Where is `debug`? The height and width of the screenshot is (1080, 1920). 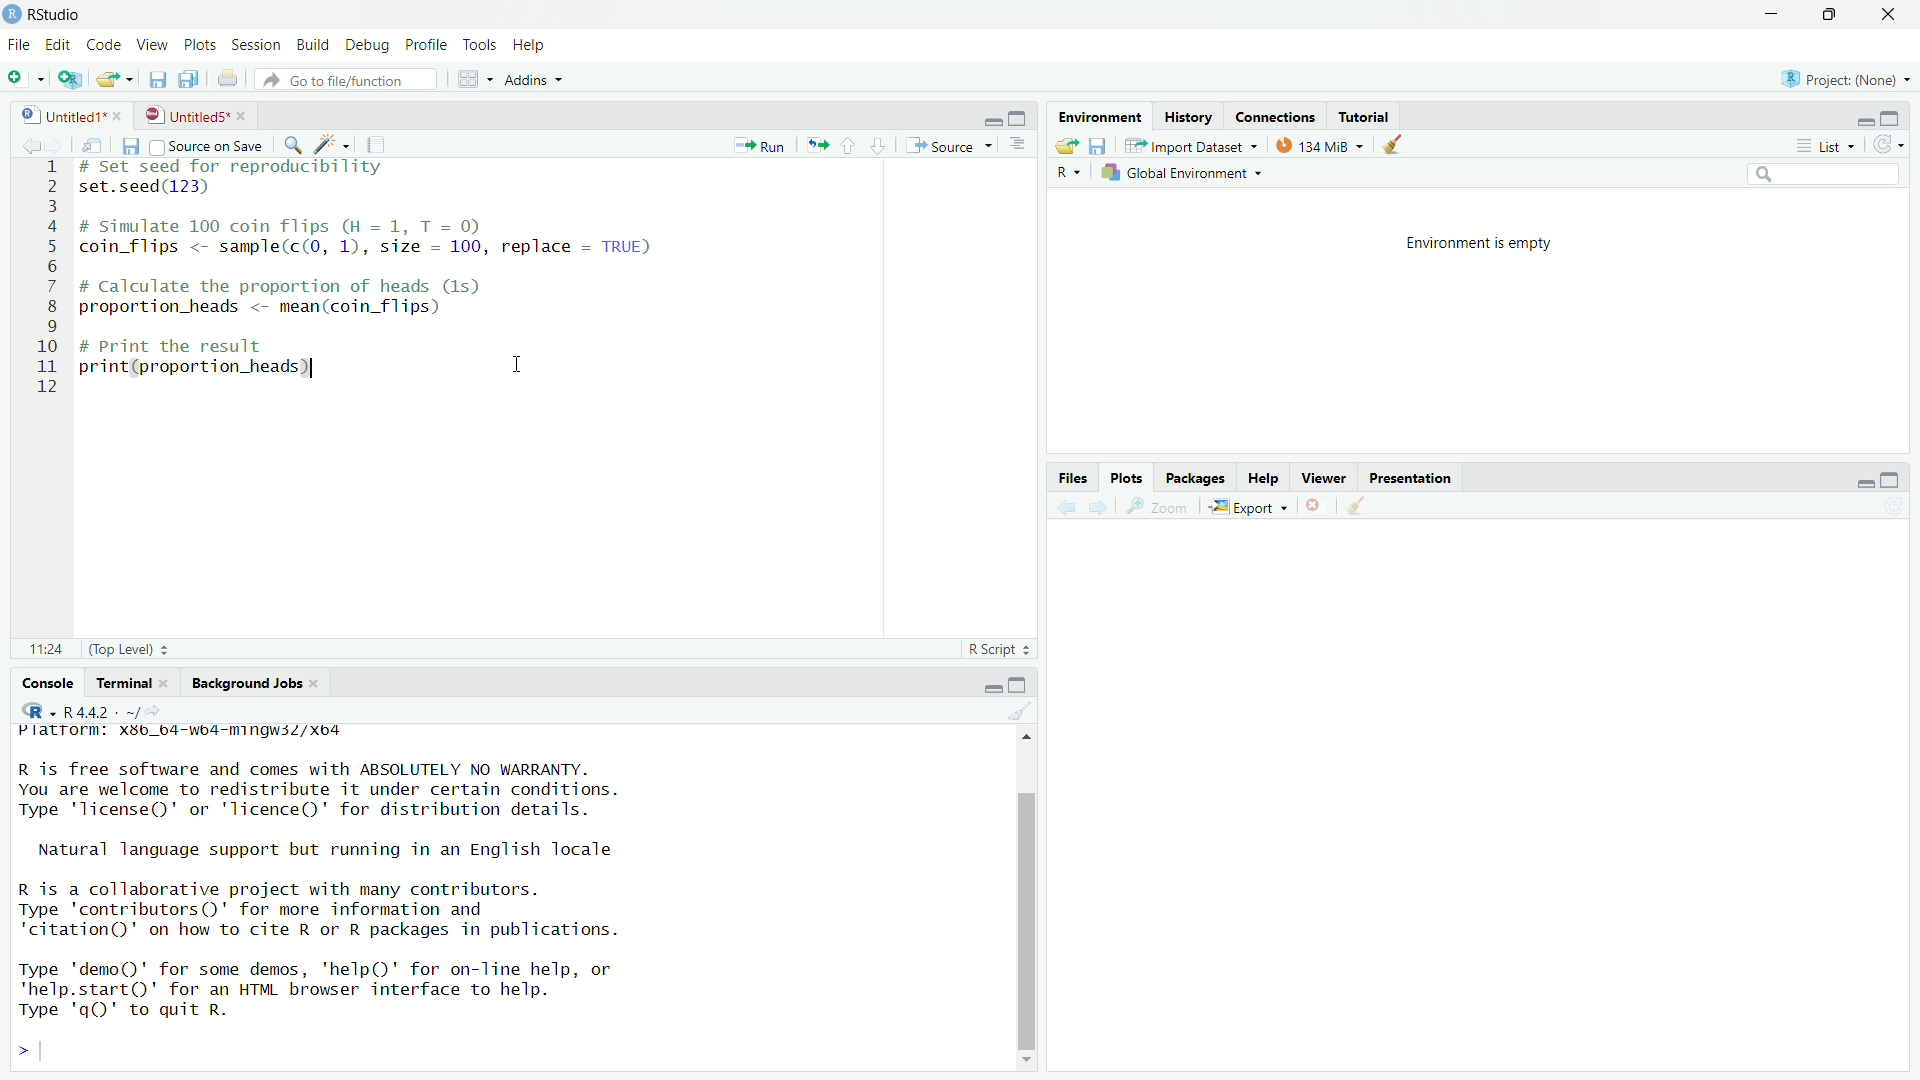 debug is located at coordinates (371, 46).